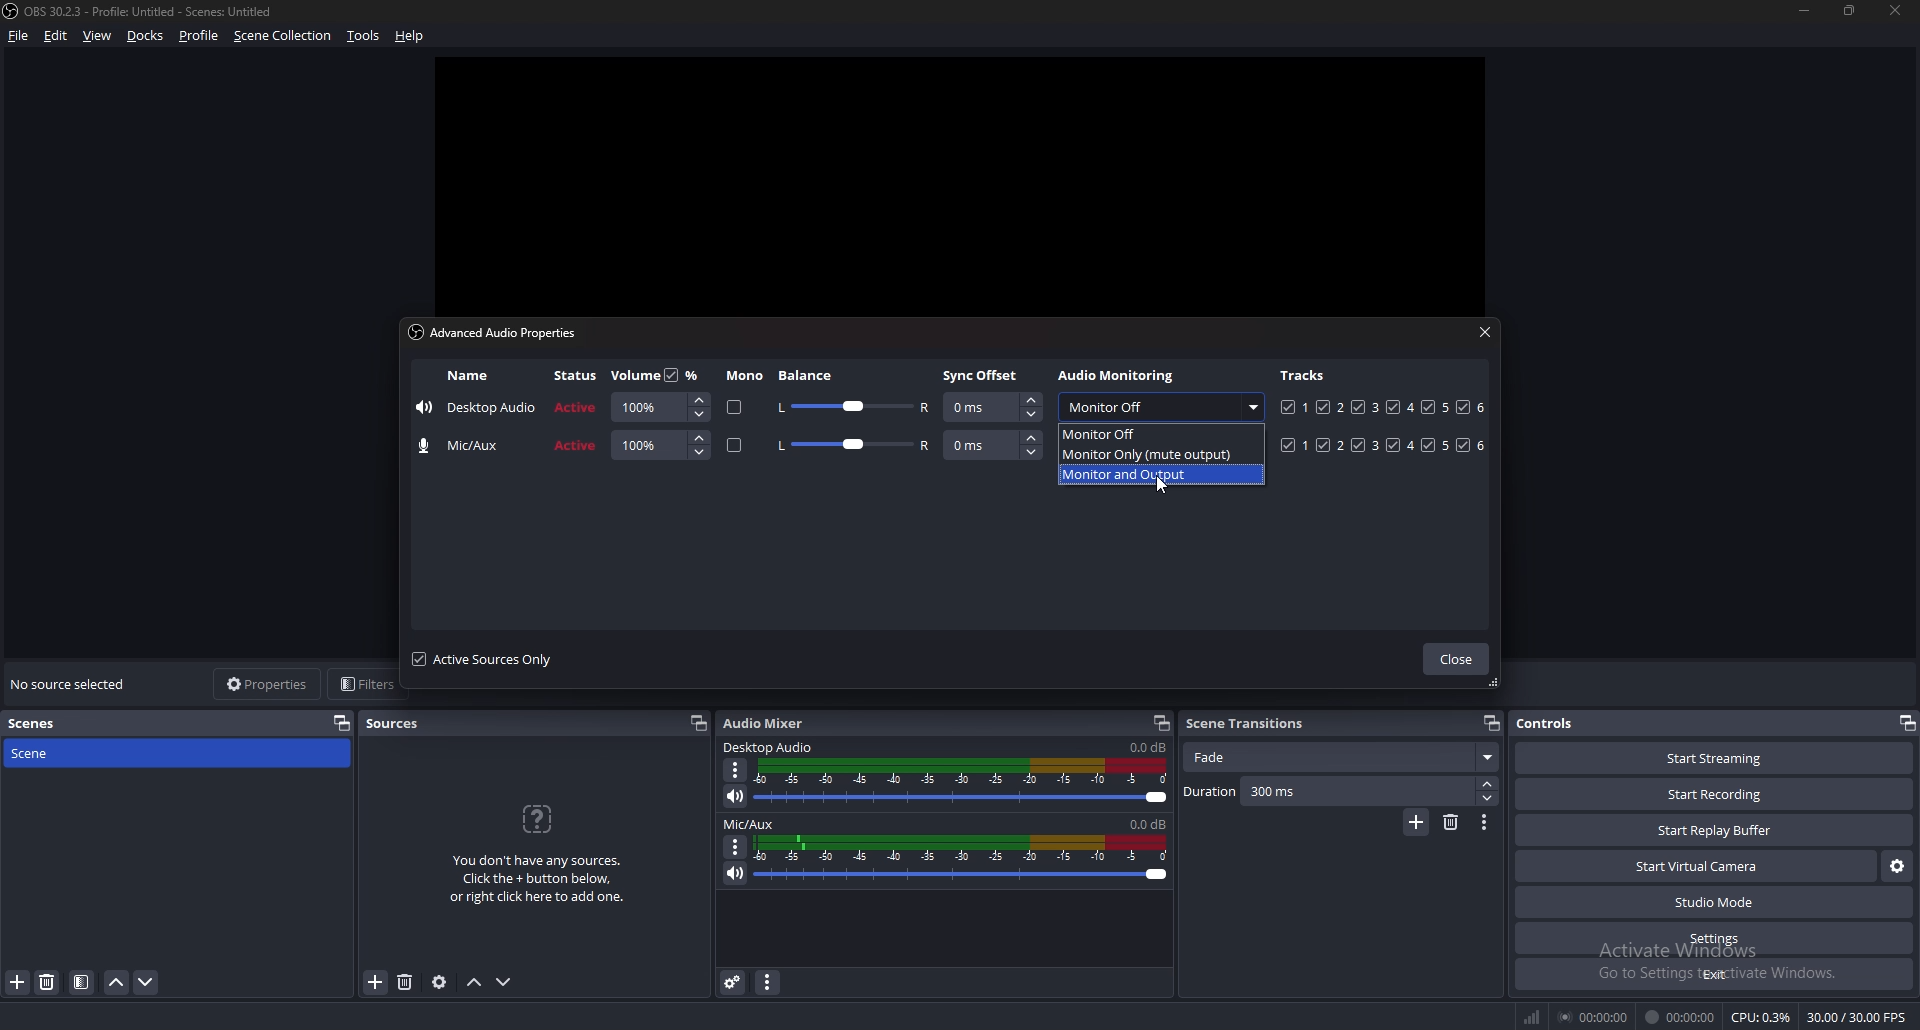 The image size is (1920, 1030). Describe the element at coordinates (1487, 783) in the screenshot. I see `increase duration` at that location.